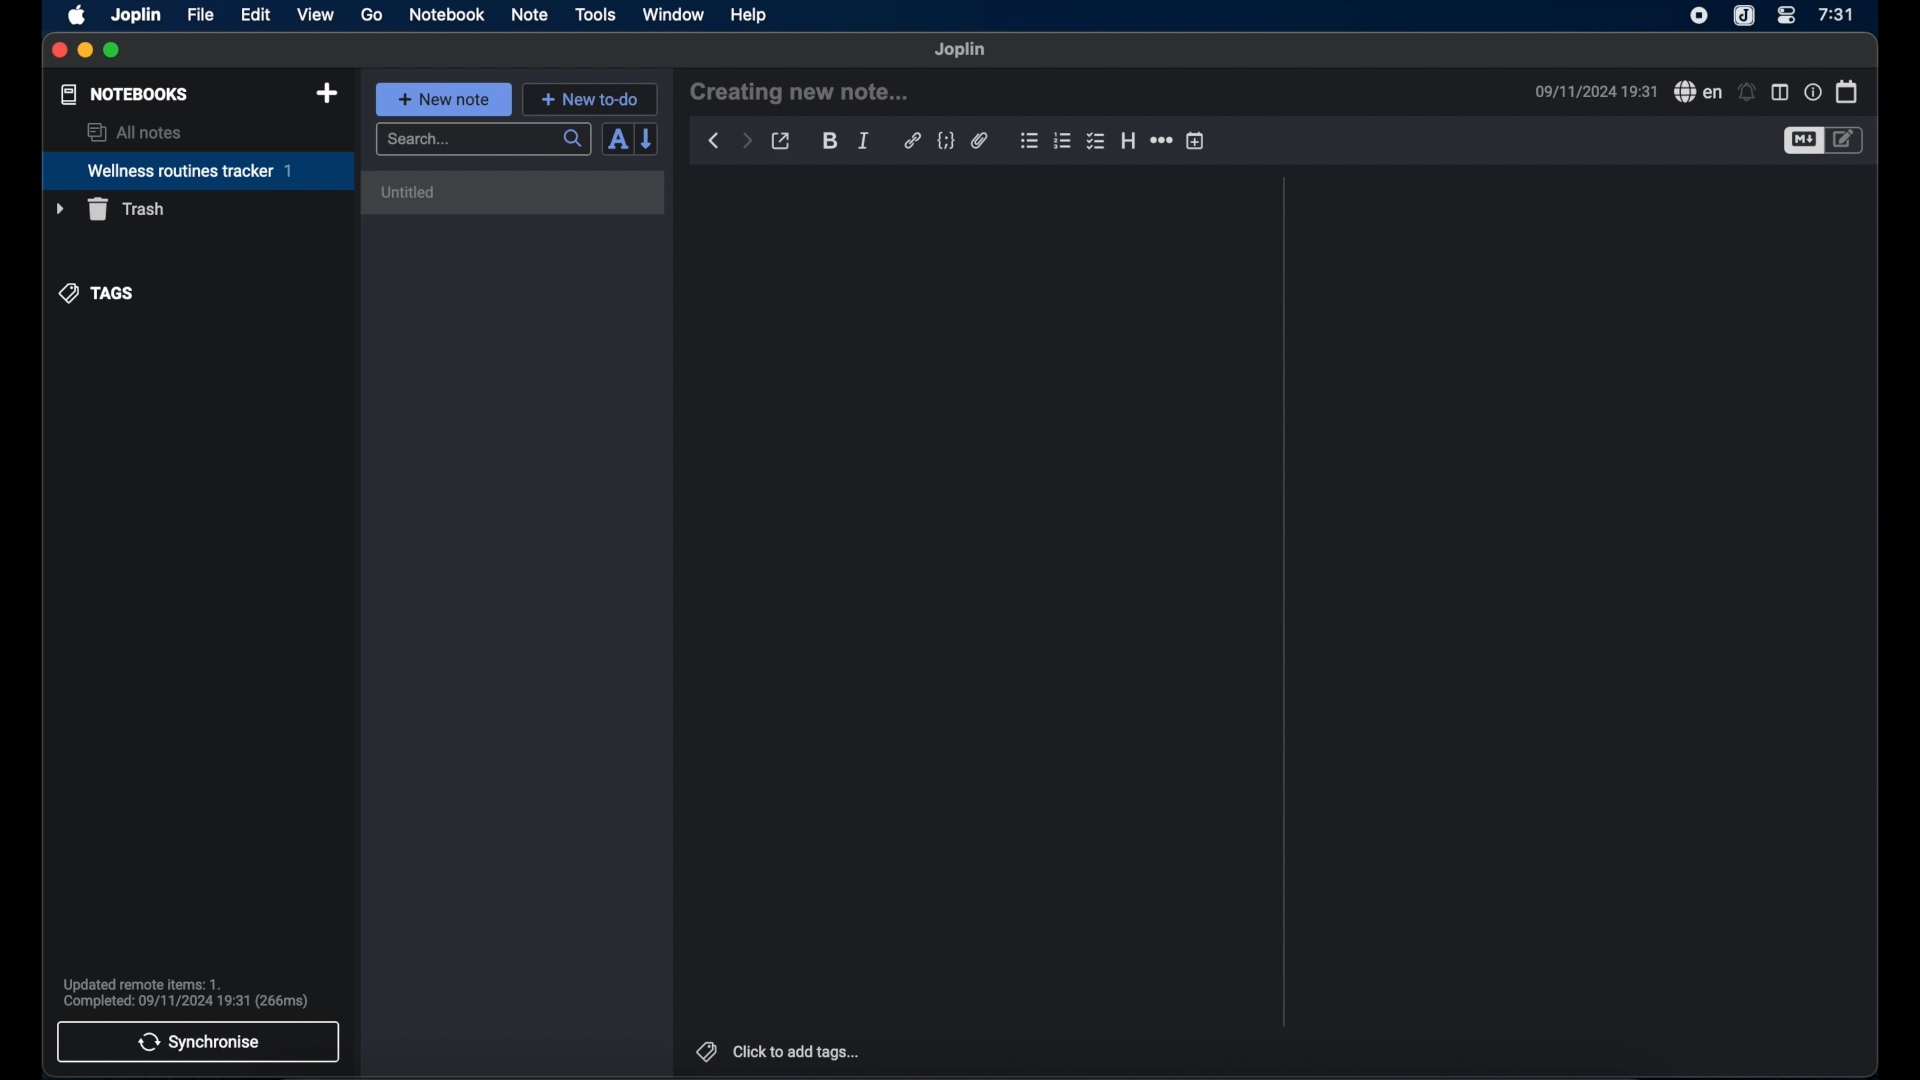  What do you see at coordinates (1745, 16) in the screenshot?
I see `joplin icon` at bounding box center [1745, 16].